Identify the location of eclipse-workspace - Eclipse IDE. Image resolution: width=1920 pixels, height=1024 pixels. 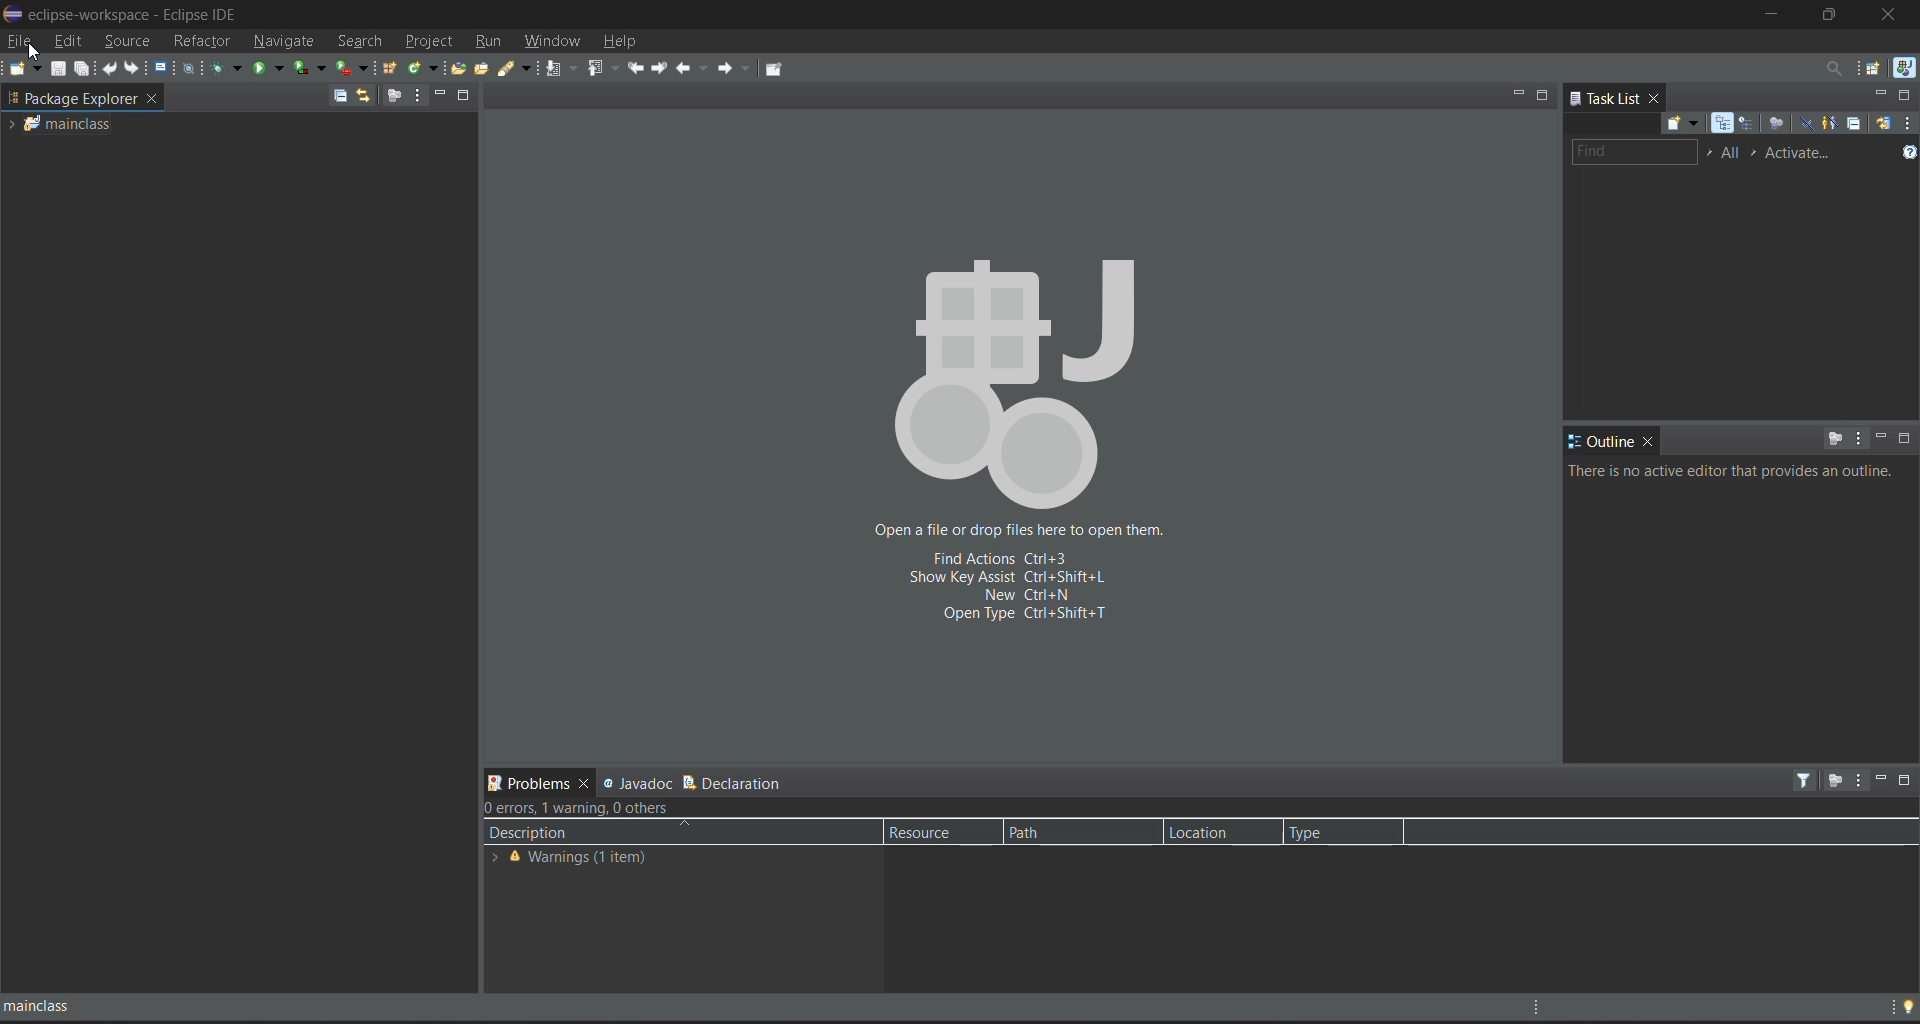
(125, 12).